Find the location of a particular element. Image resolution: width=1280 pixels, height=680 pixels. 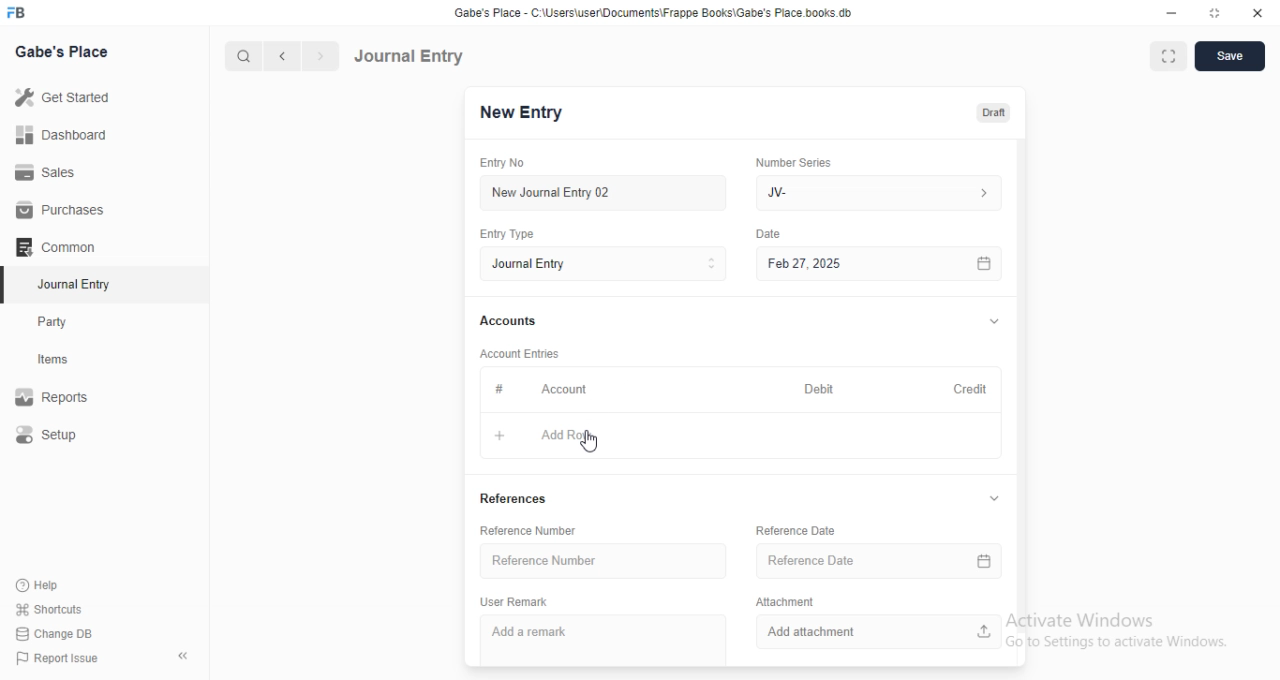

Date is located at coordinates (772, 232).